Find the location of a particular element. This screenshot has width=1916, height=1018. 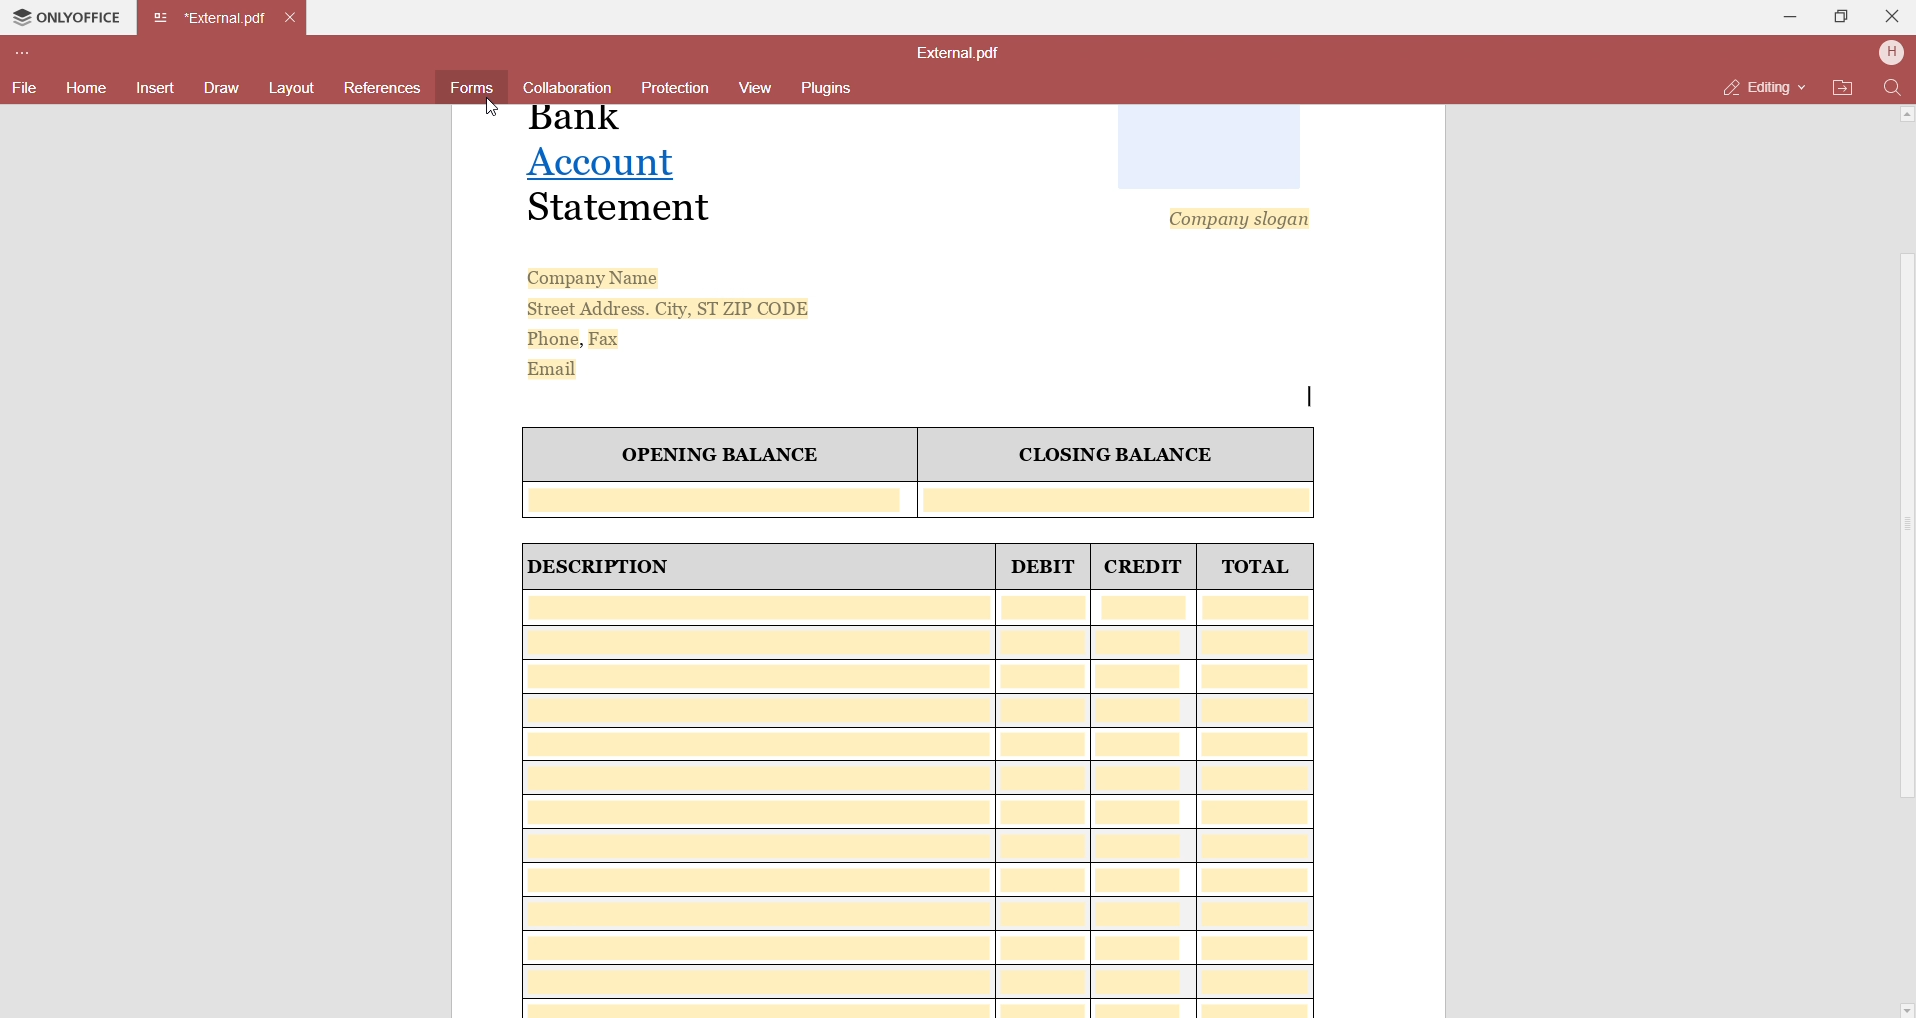

View is located at coordinates (754, 87).